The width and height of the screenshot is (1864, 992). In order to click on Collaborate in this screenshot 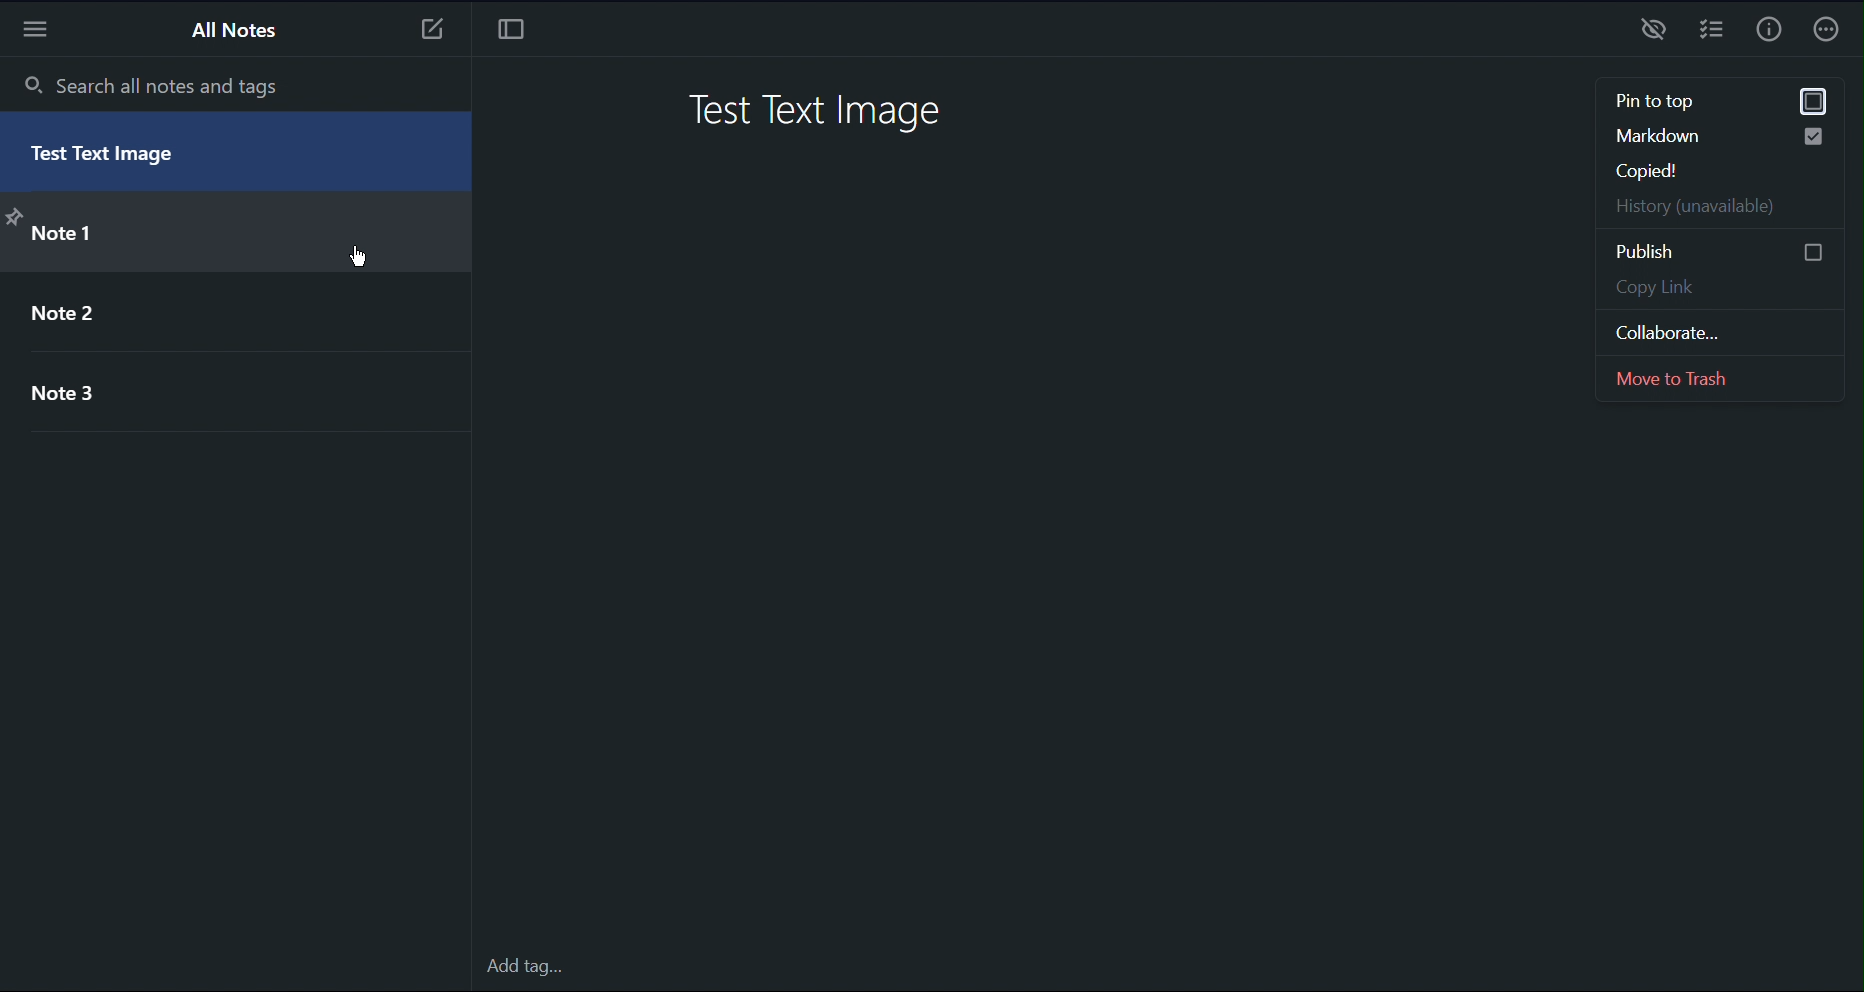, I will do `click(1719, 335)`.